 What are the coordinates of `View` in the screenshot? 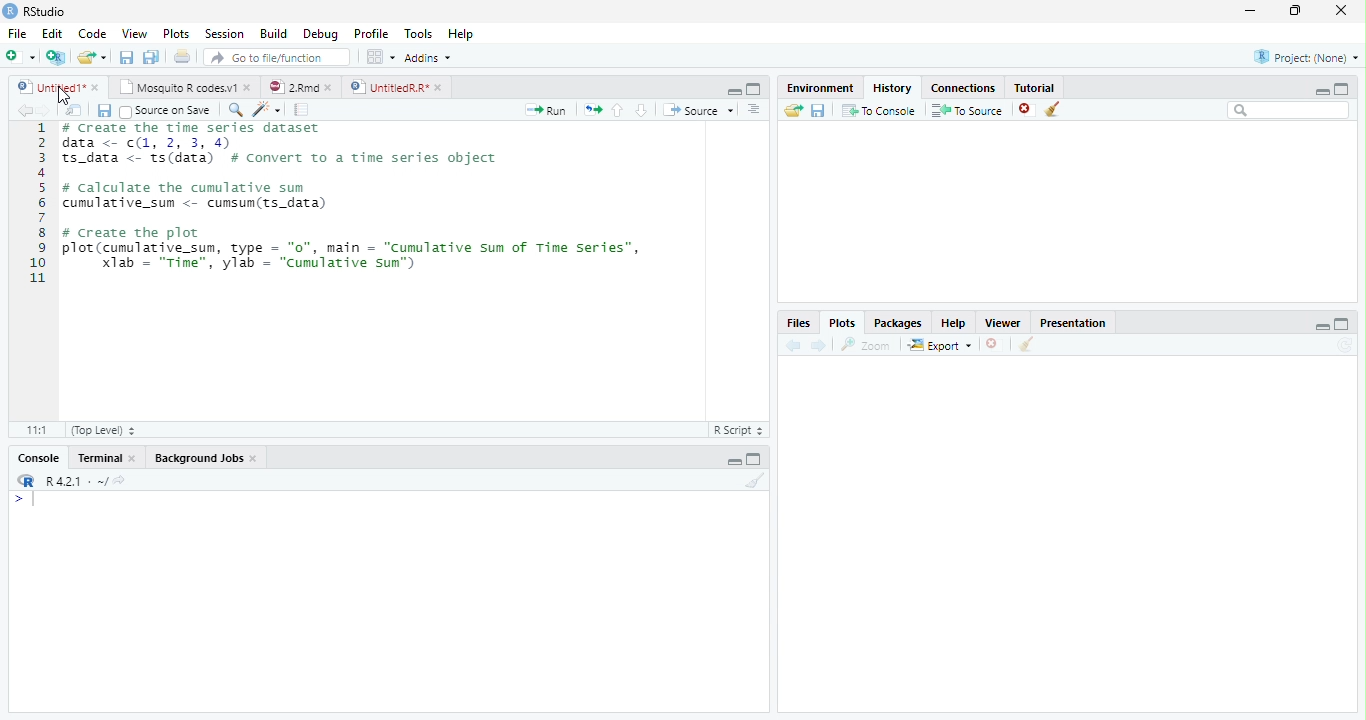 It's located at (134, 33).